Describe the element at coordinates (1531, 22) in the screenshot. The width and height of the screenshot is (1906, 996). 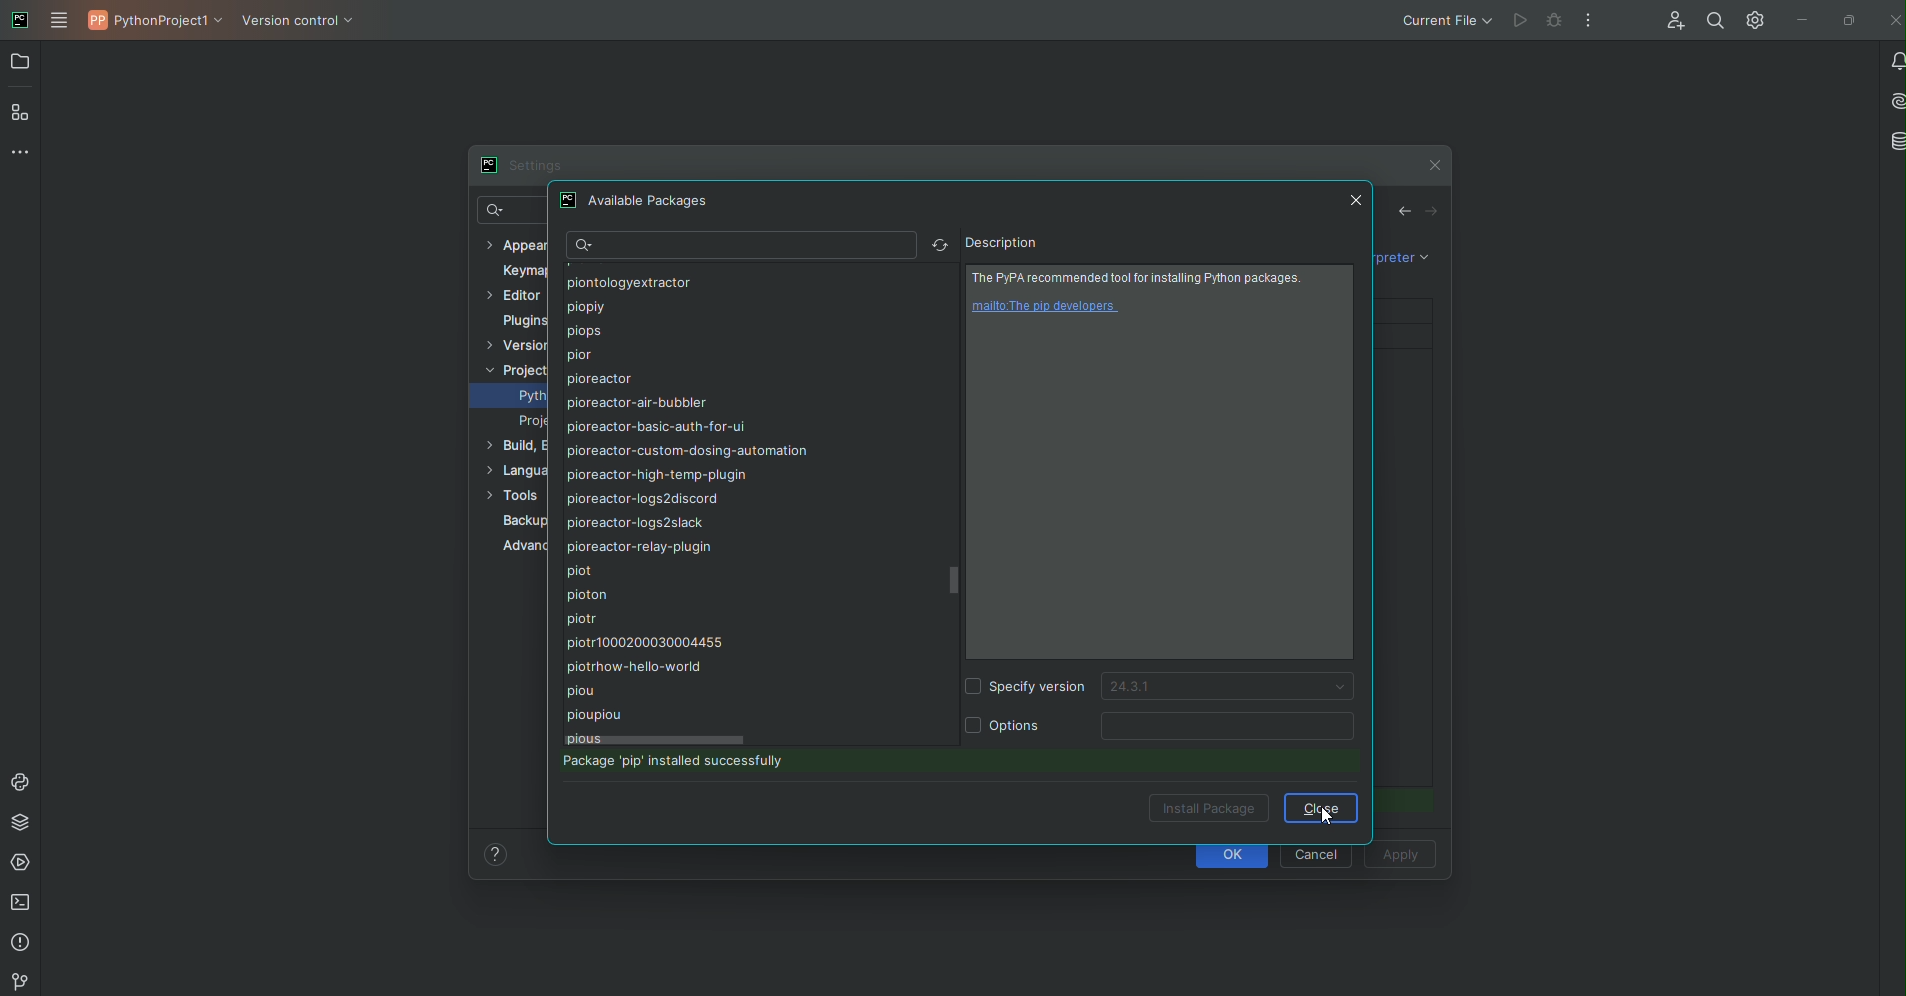
I see `Cannot run file` at that location.